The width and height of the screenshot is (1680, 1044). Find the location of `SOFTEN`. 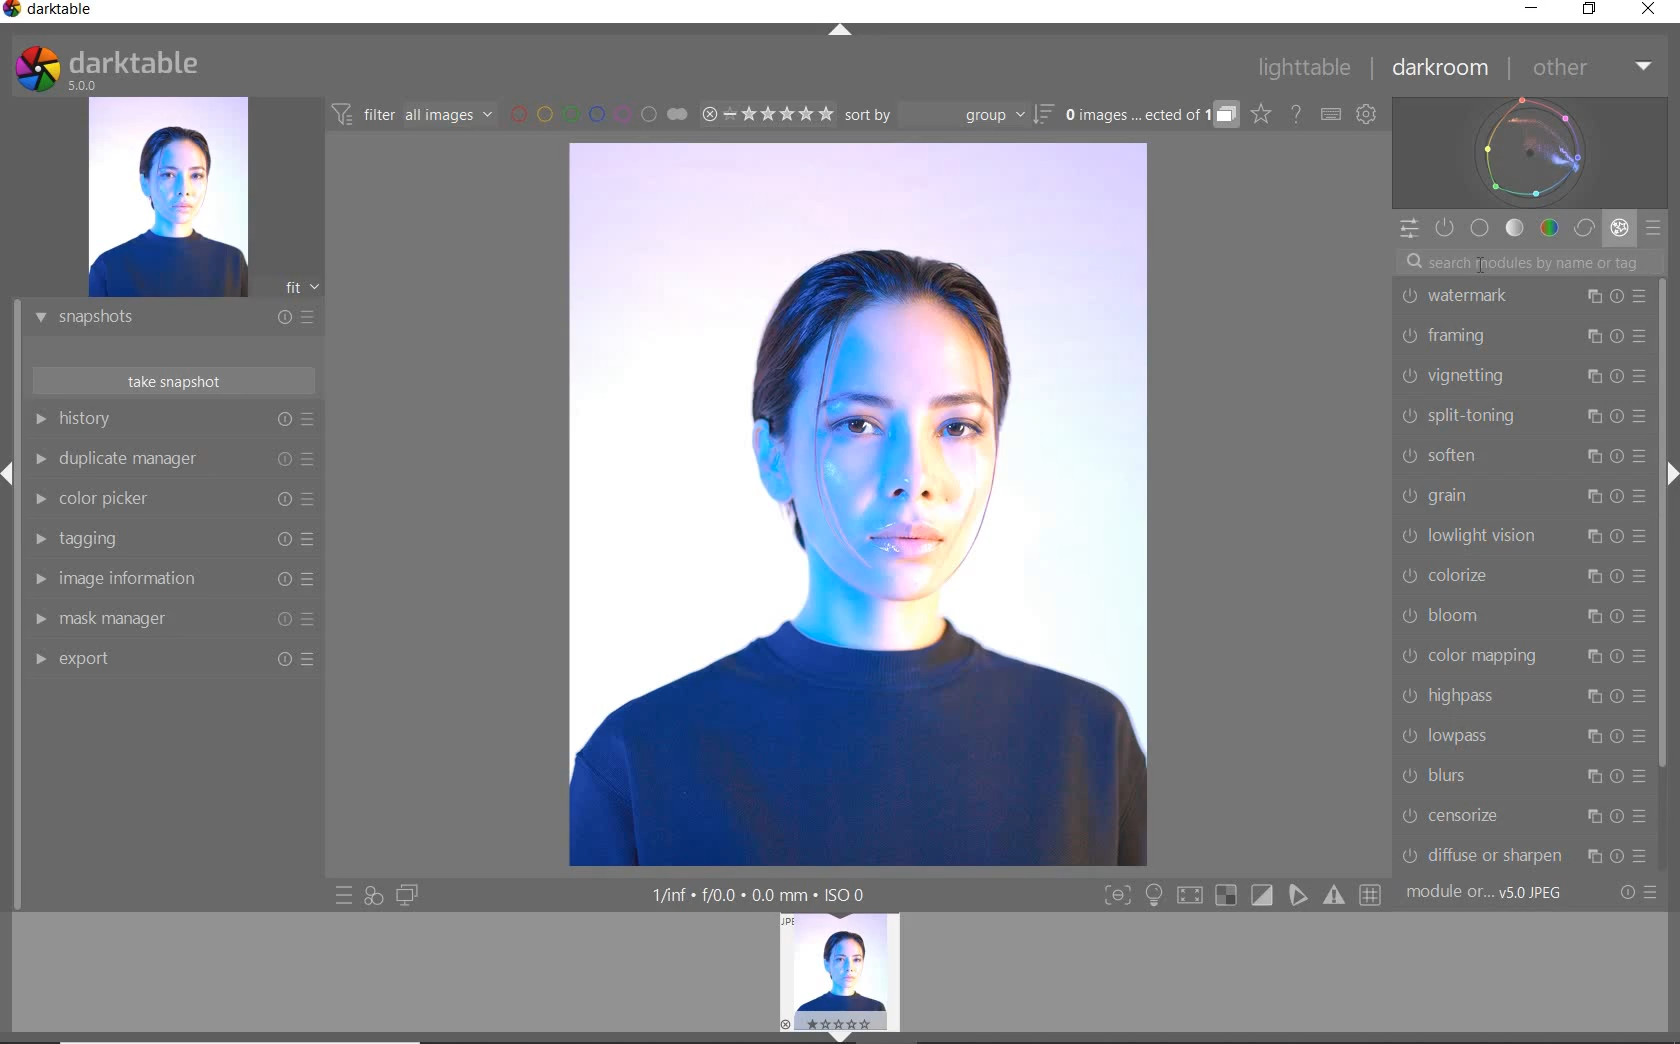

SOFTEN is located at coordinates (1521, 454).